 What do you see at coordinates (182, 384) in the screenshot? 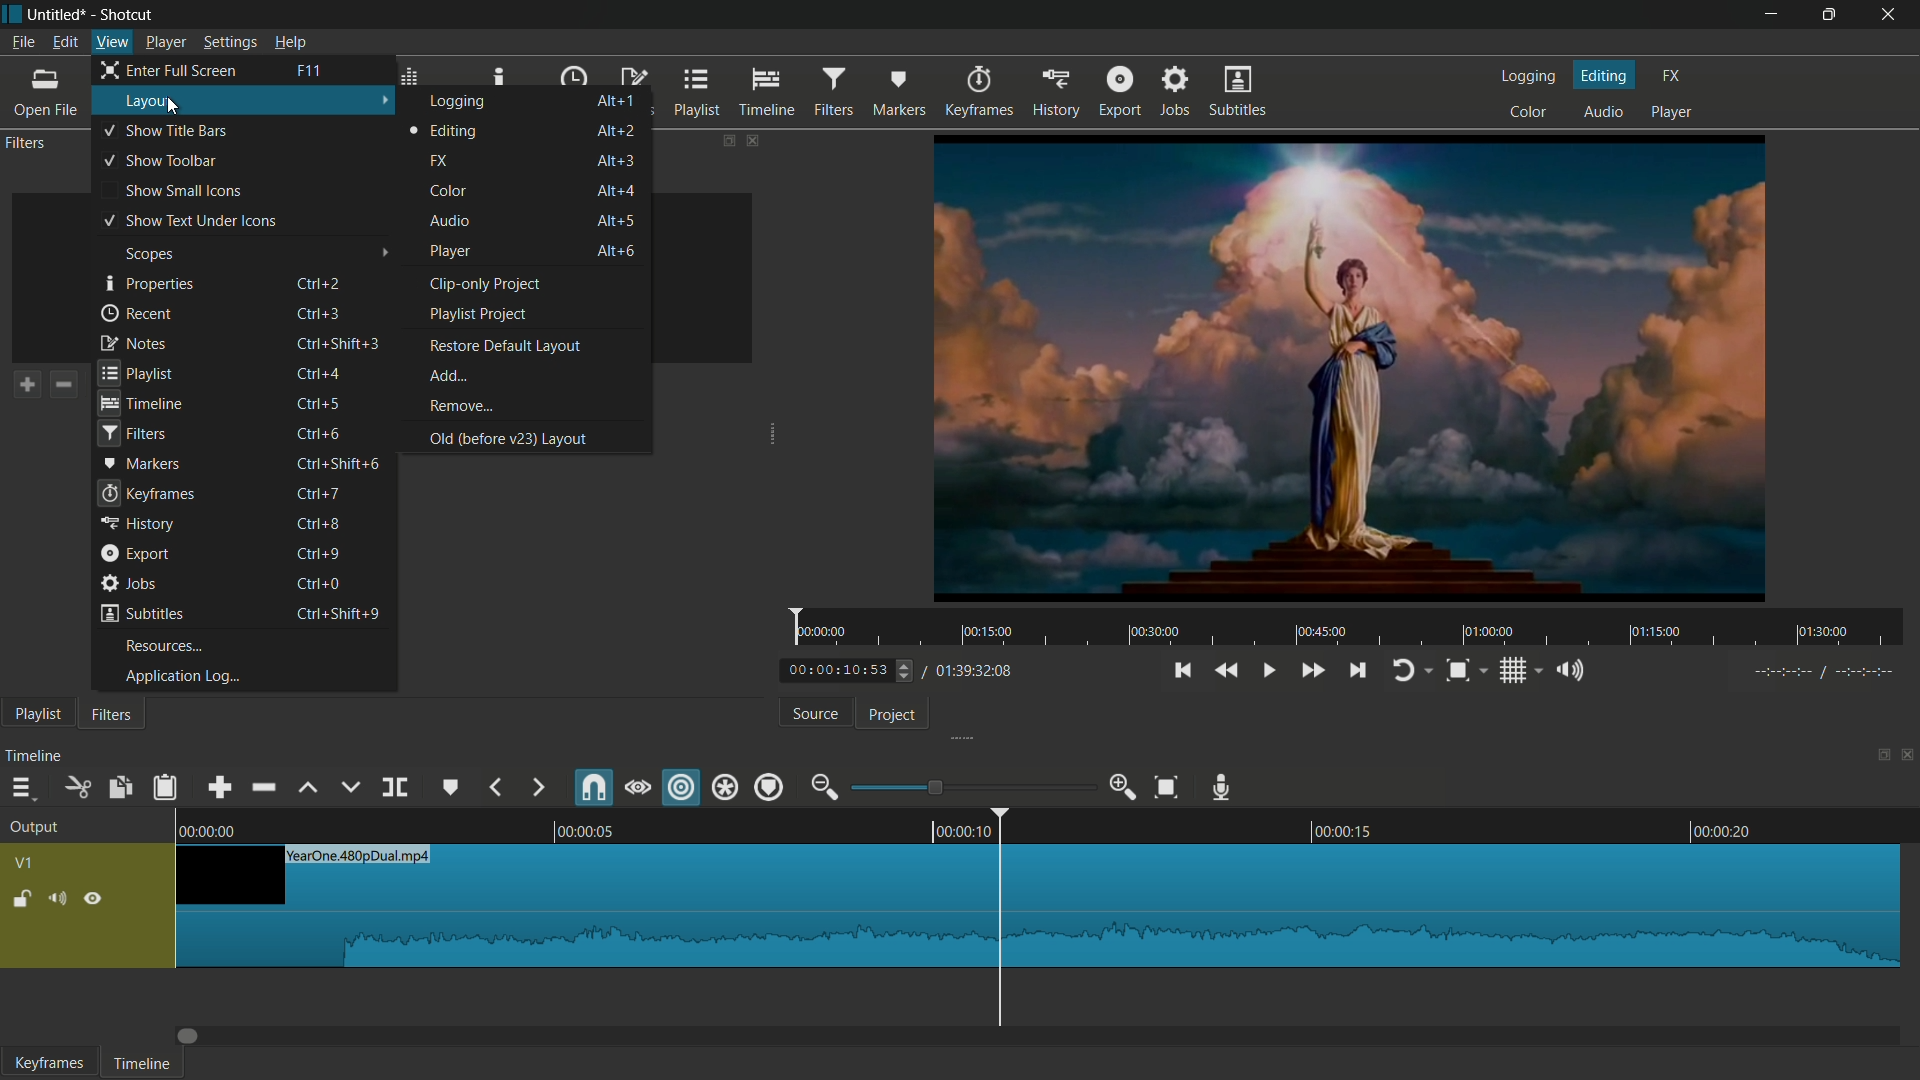
I see `save filter set` at bounding box center [182, 384].